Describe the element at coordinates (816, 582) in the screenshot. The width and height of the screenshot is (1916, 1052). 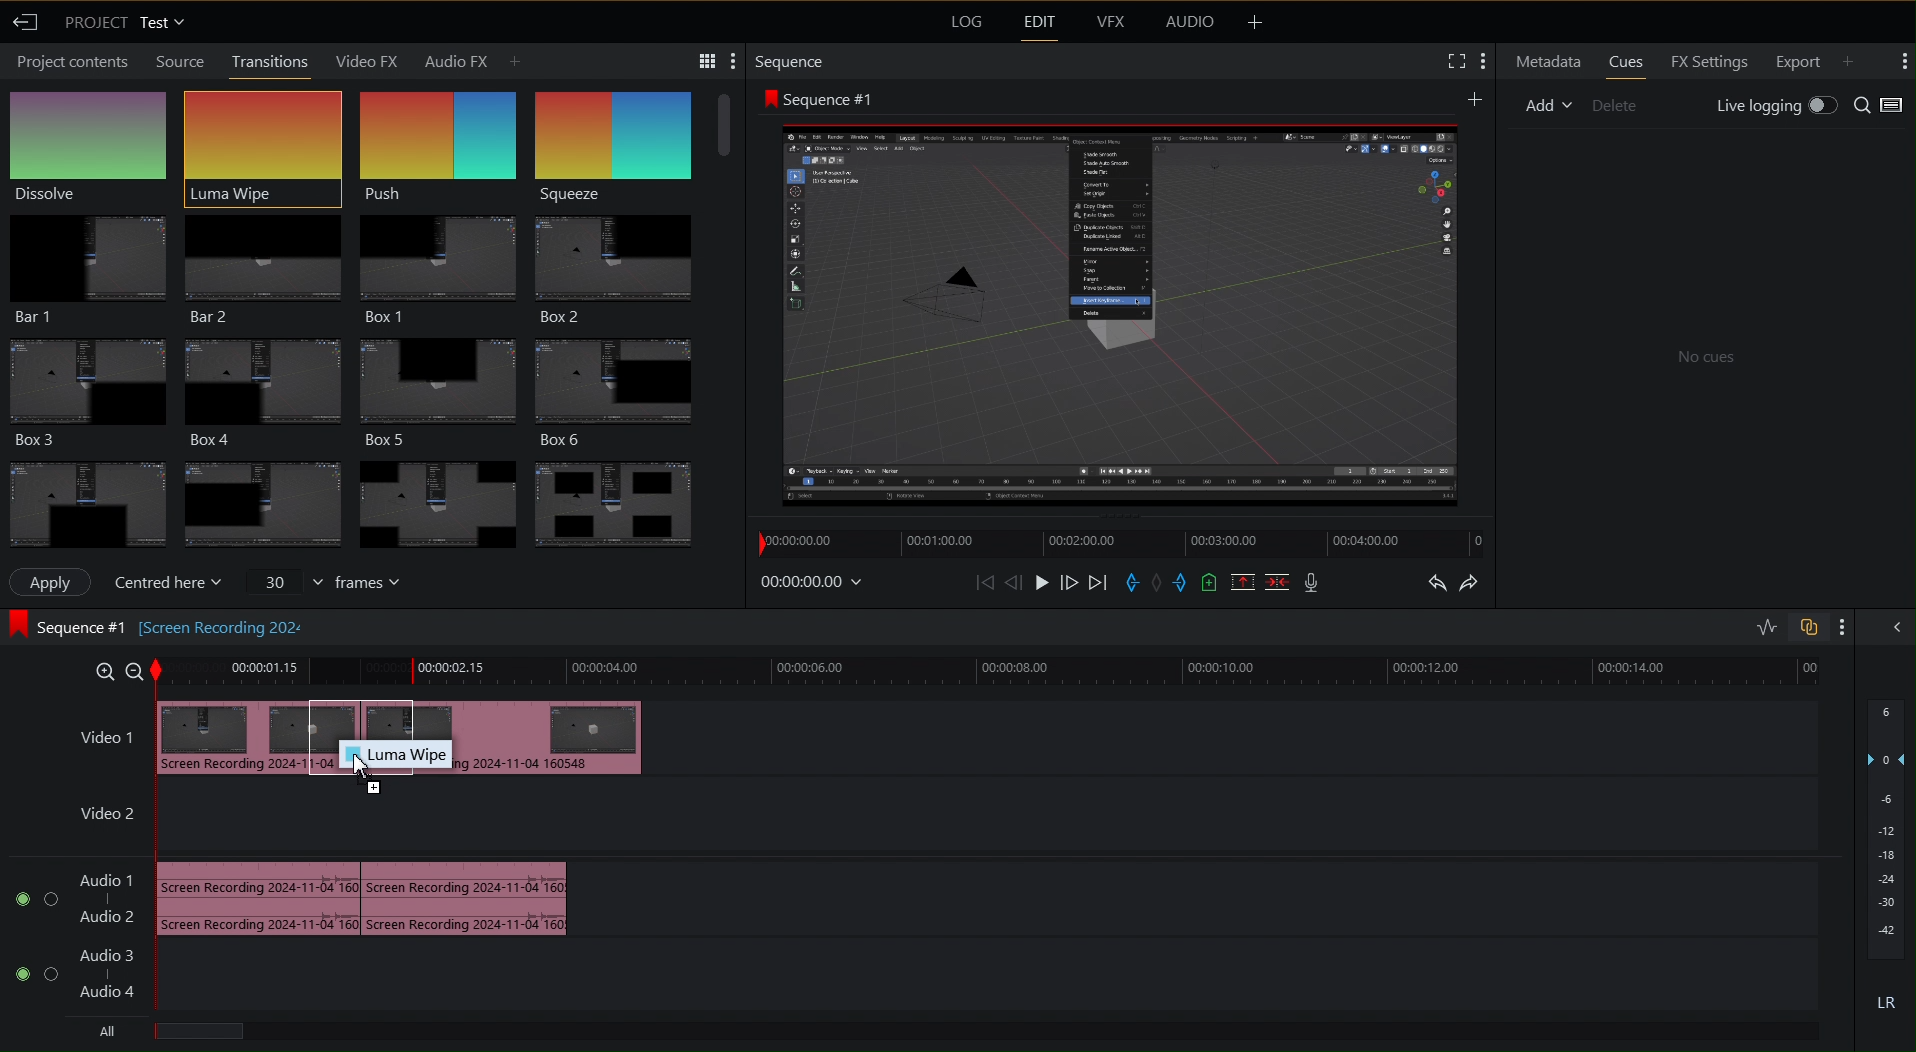
I see `Timestamp` at that location.